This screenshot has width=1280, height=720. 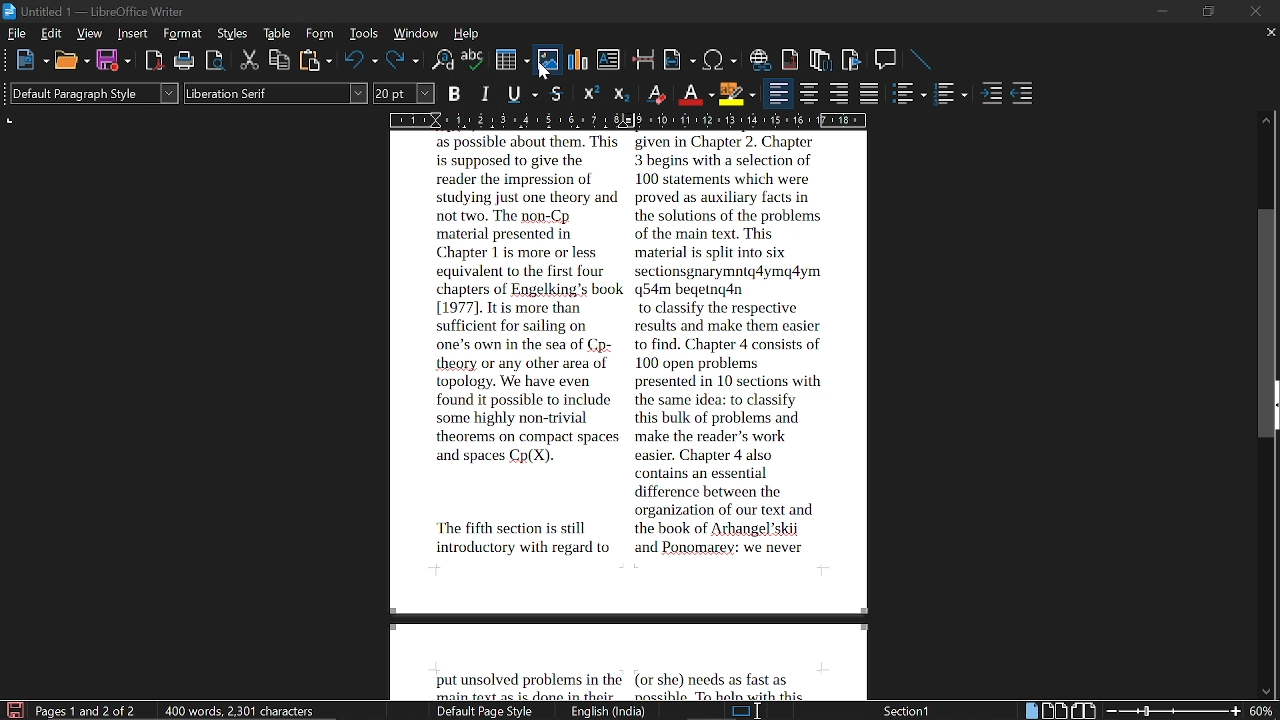 What do you see at coordinates (809, 92) in the screenshot?
I see `center` at bounding box center [809, 92].